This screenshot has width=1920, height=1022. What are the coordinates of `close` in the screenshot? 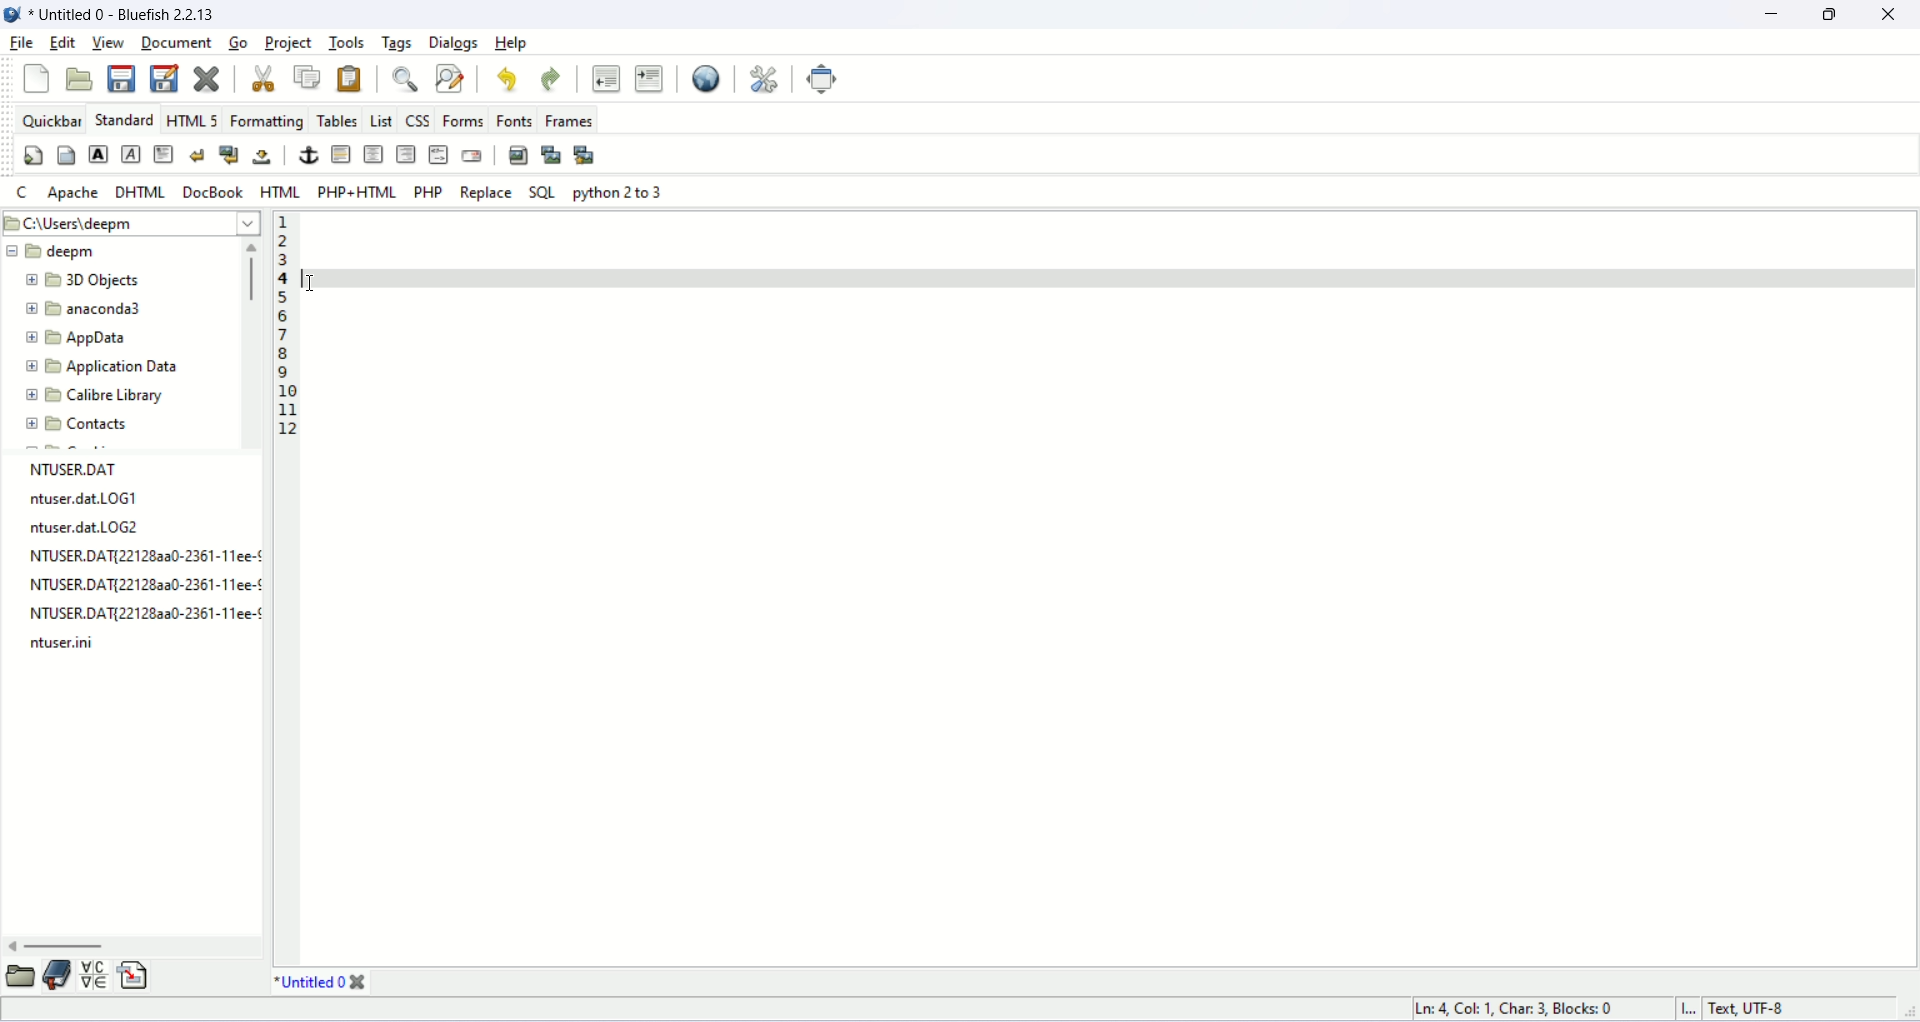 It's located at (1889, 14).